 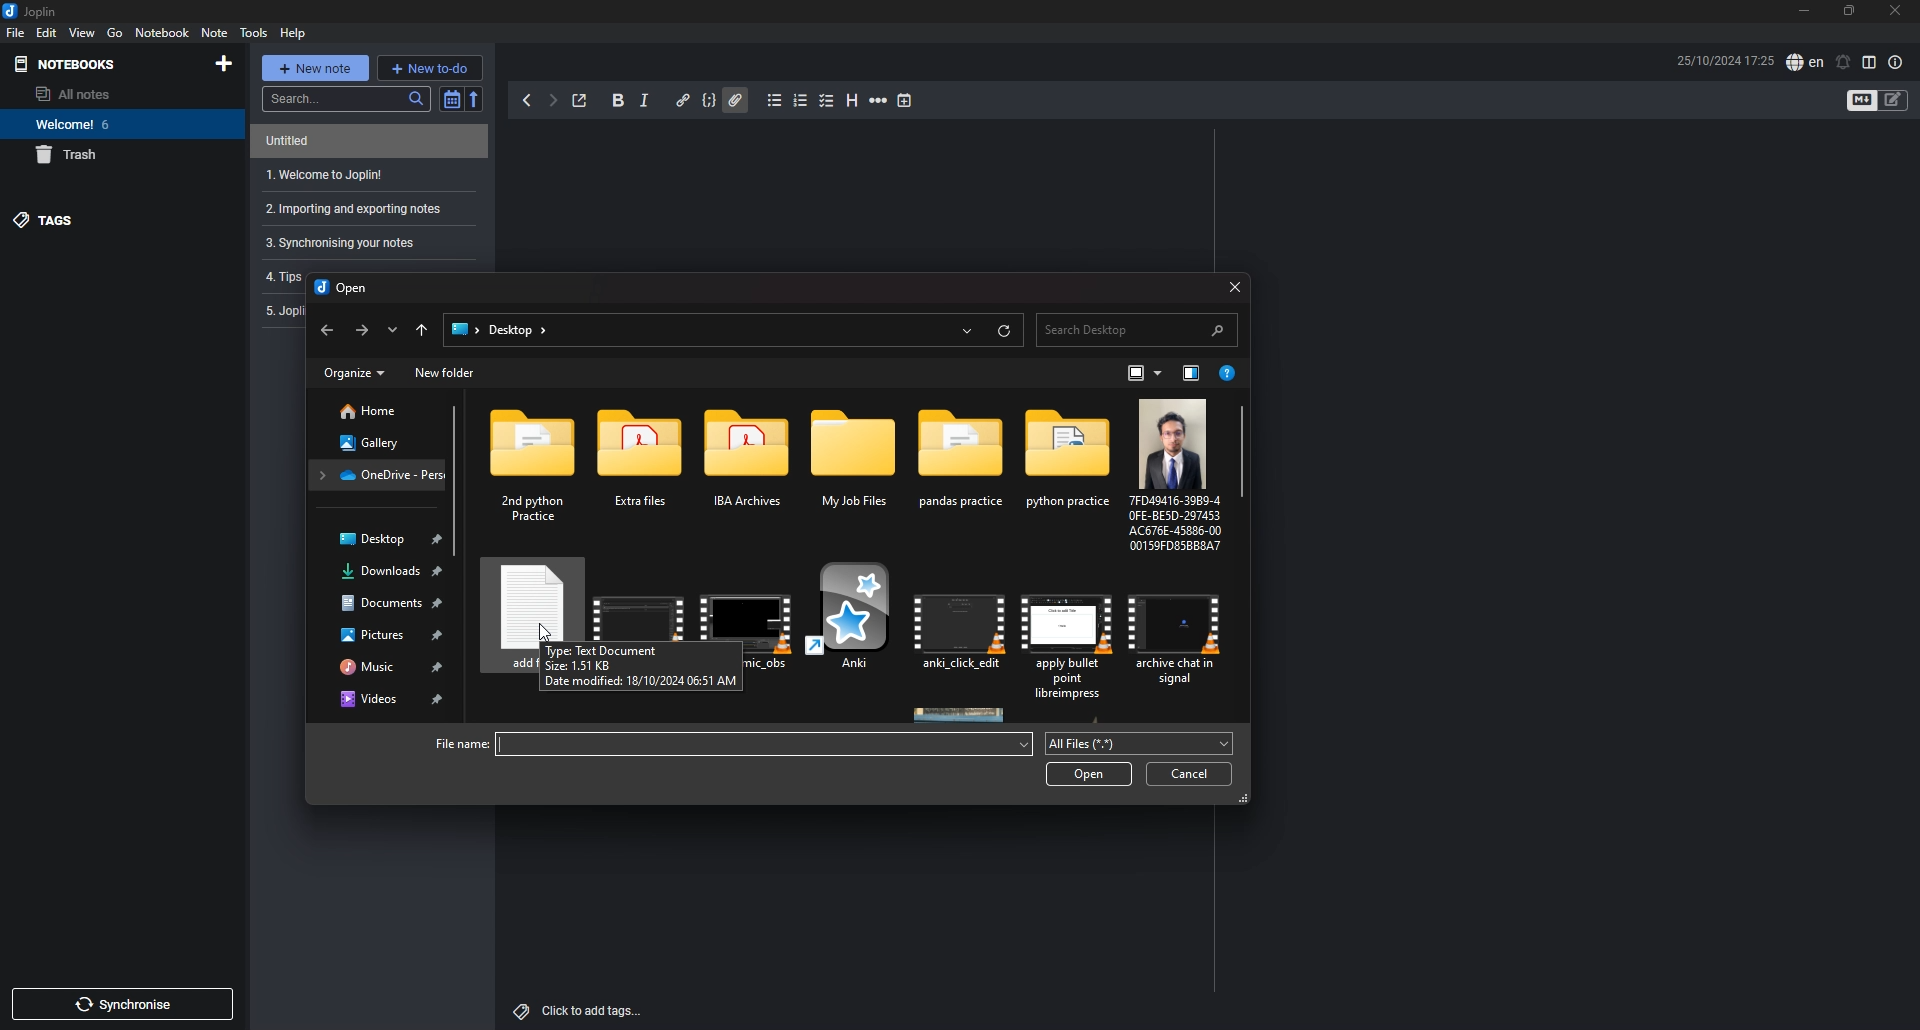 What do you see at coordinates (966, 329) in the screenshot?
I see `recent` at bounding box center [966, 329].